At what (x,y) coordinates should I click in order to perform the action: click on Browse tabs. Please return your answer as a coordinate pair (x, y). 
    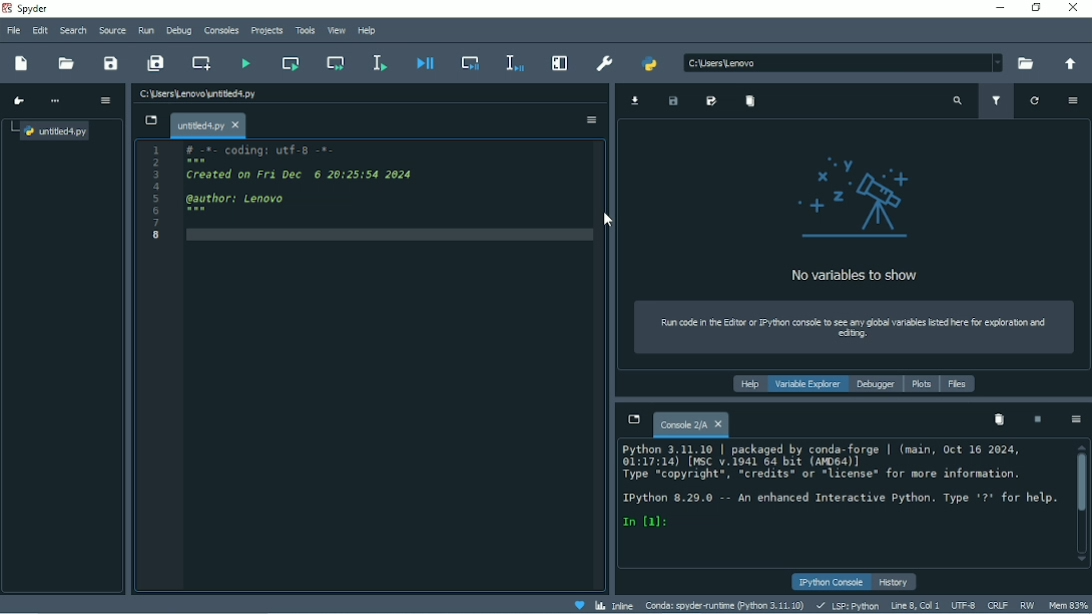
    Looking at the image, I should click on (151, 121).